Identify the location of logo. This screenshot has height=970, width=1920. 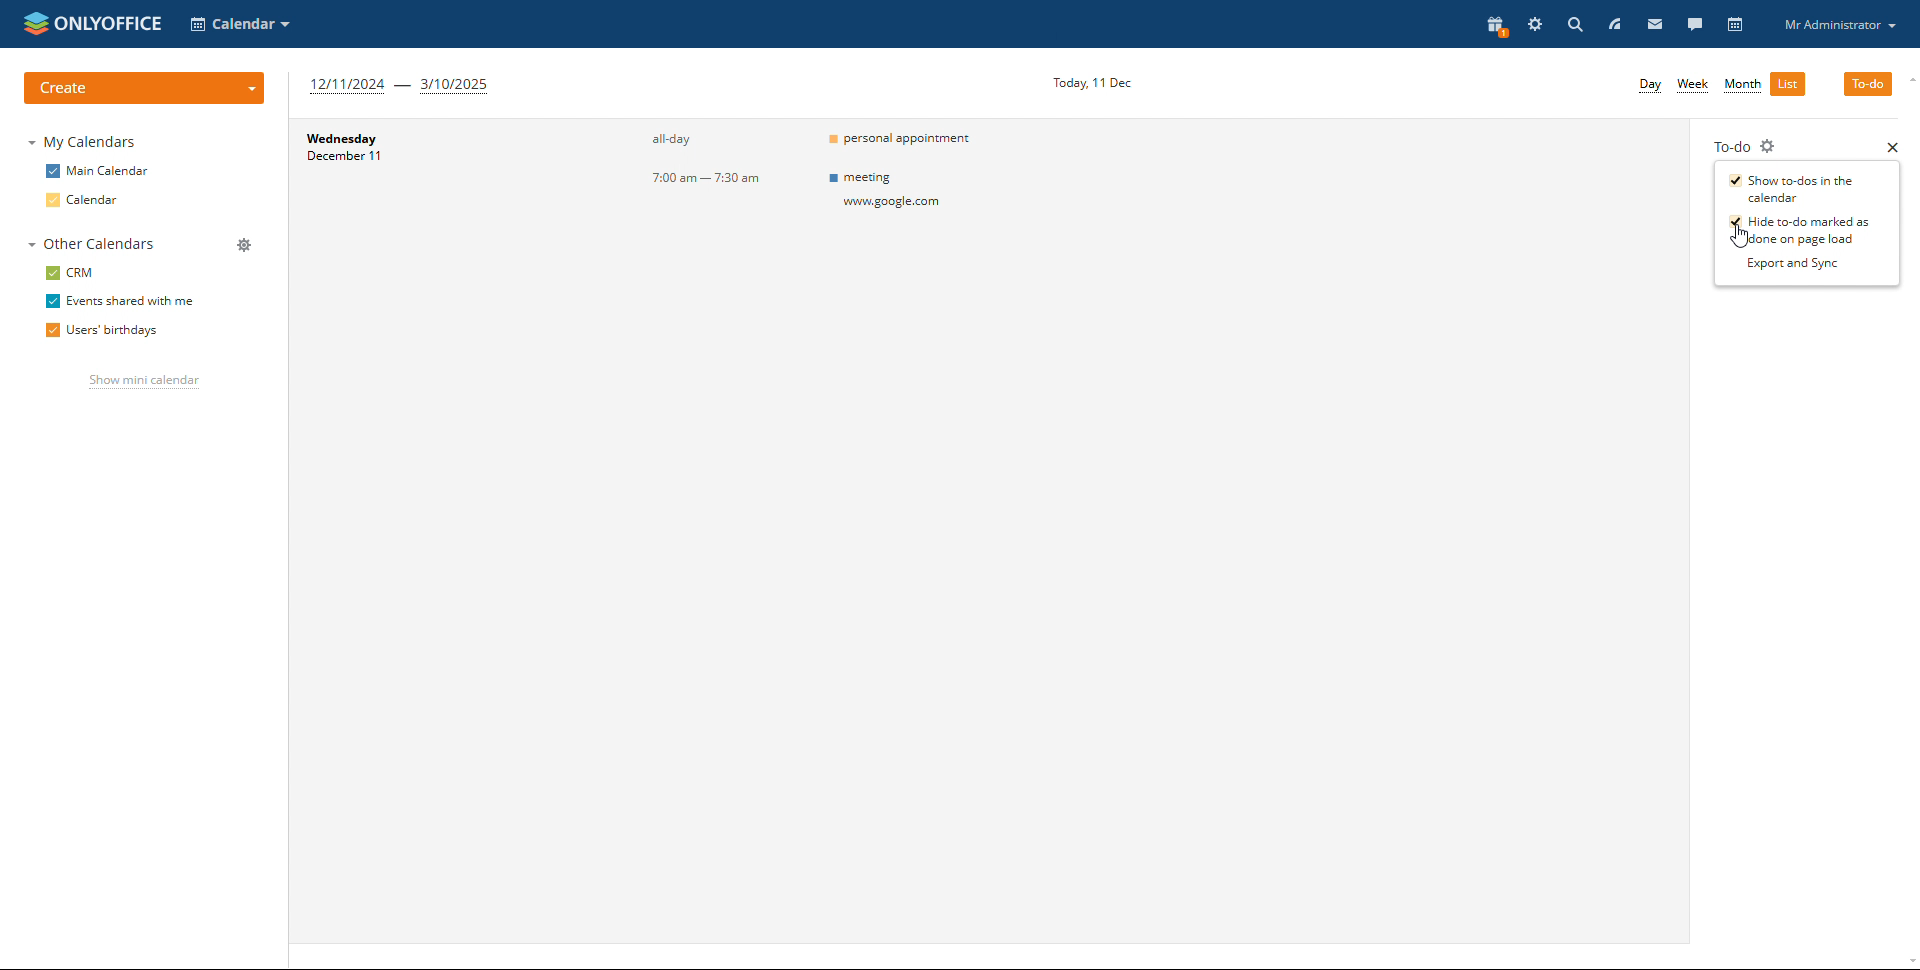
(95, 23).